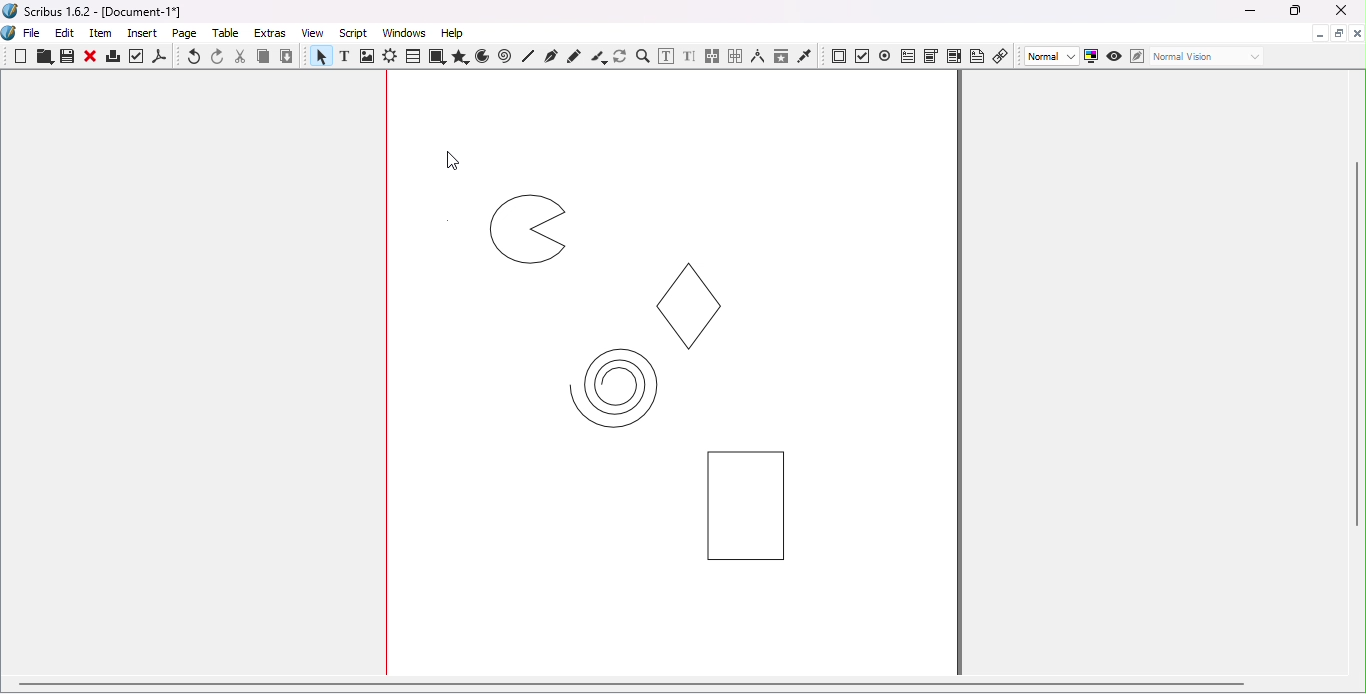 The height and width of the screenshot is (694, 1366). I want to click on Open, so click(42, 58).